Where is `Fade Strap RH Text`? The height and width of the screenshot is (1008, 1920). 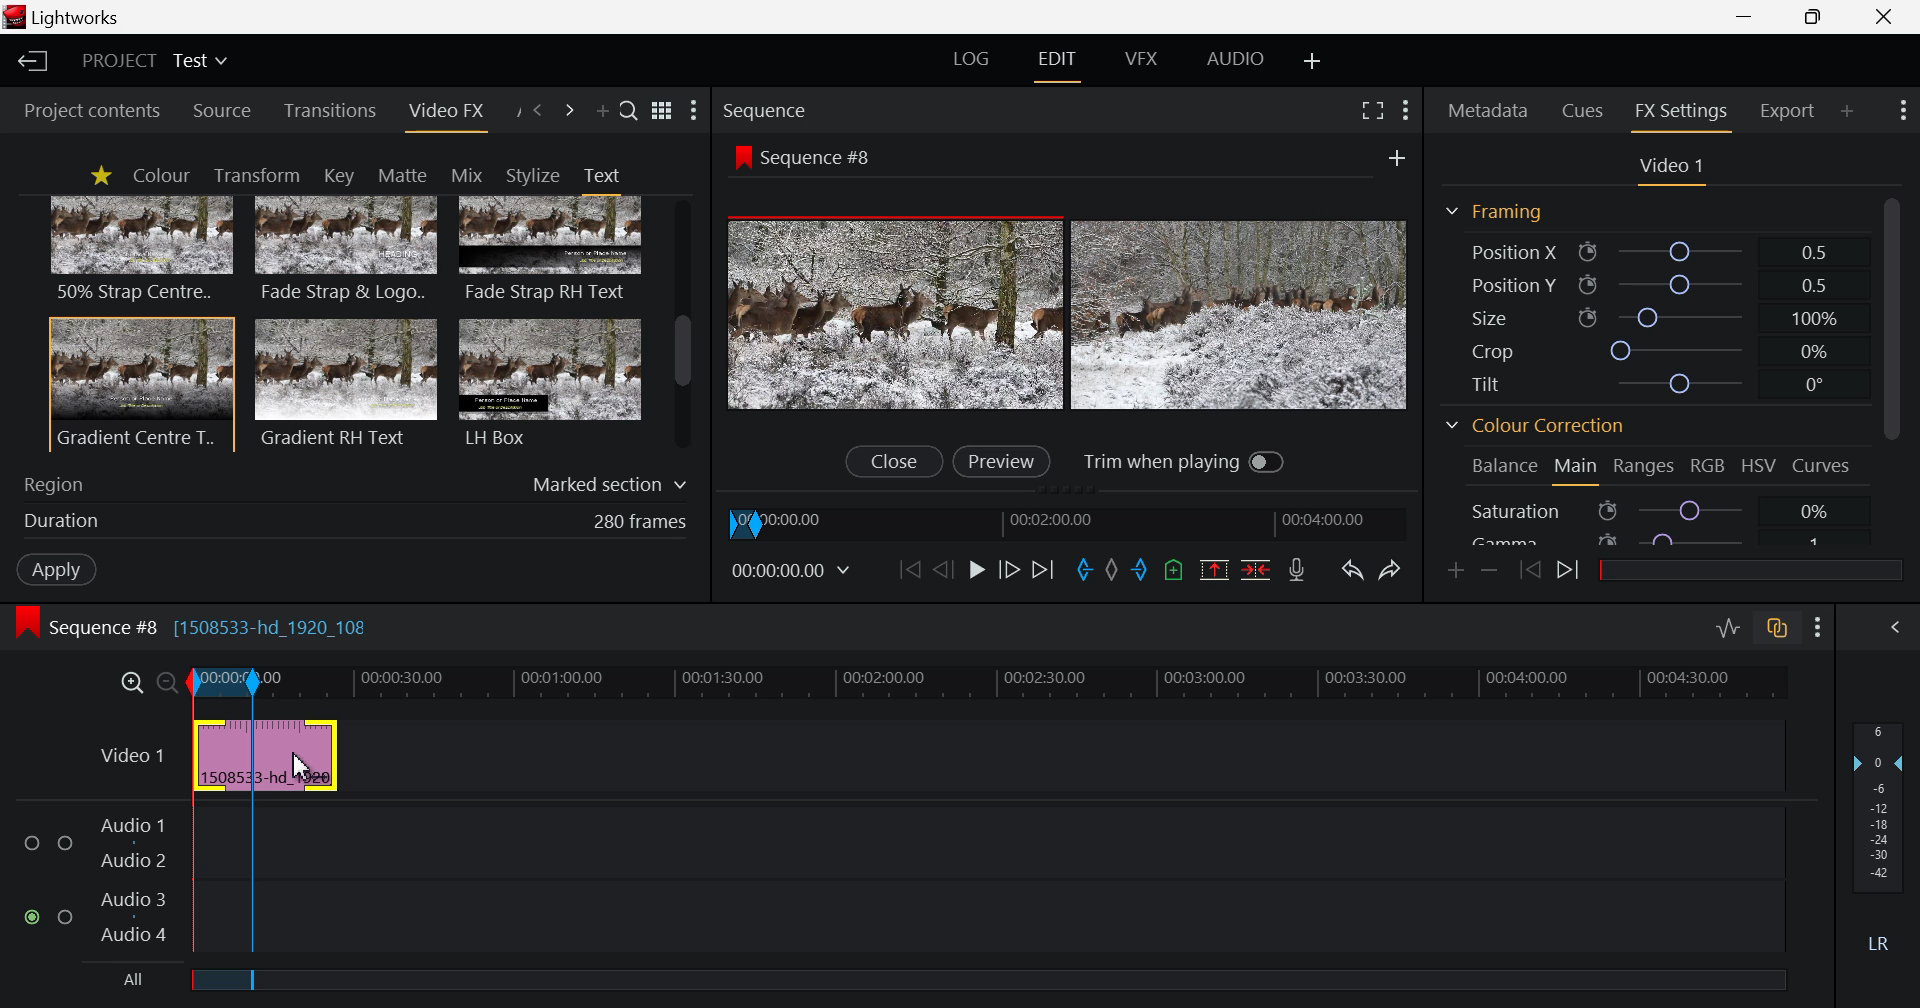
Fade Strap RH Text is located at coordinates (552, 250).